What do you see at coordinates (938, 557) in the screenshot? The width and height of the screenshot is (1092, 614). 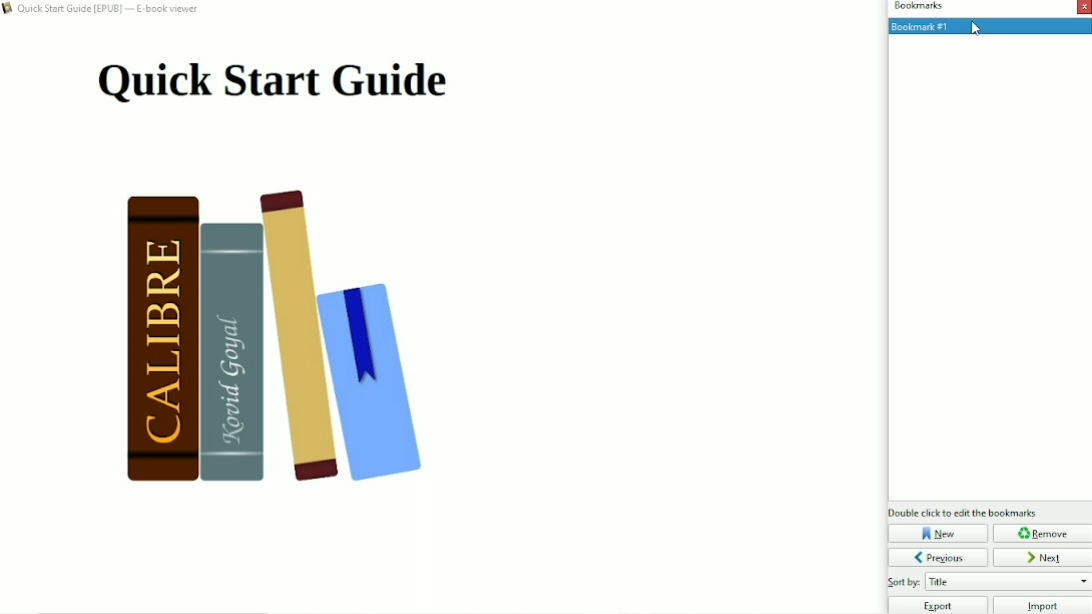 I see `Previous` at bounding box center [938, 557].